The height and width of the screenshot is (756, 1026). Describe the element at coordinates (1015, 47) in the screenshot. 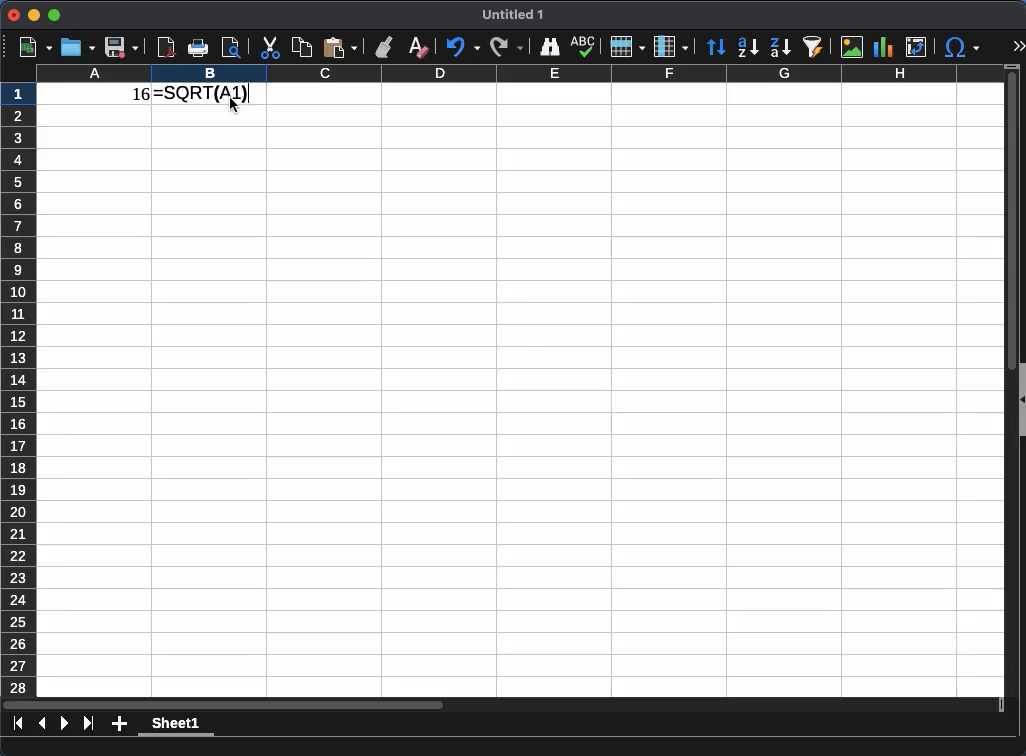

I see `expand ` at that location.